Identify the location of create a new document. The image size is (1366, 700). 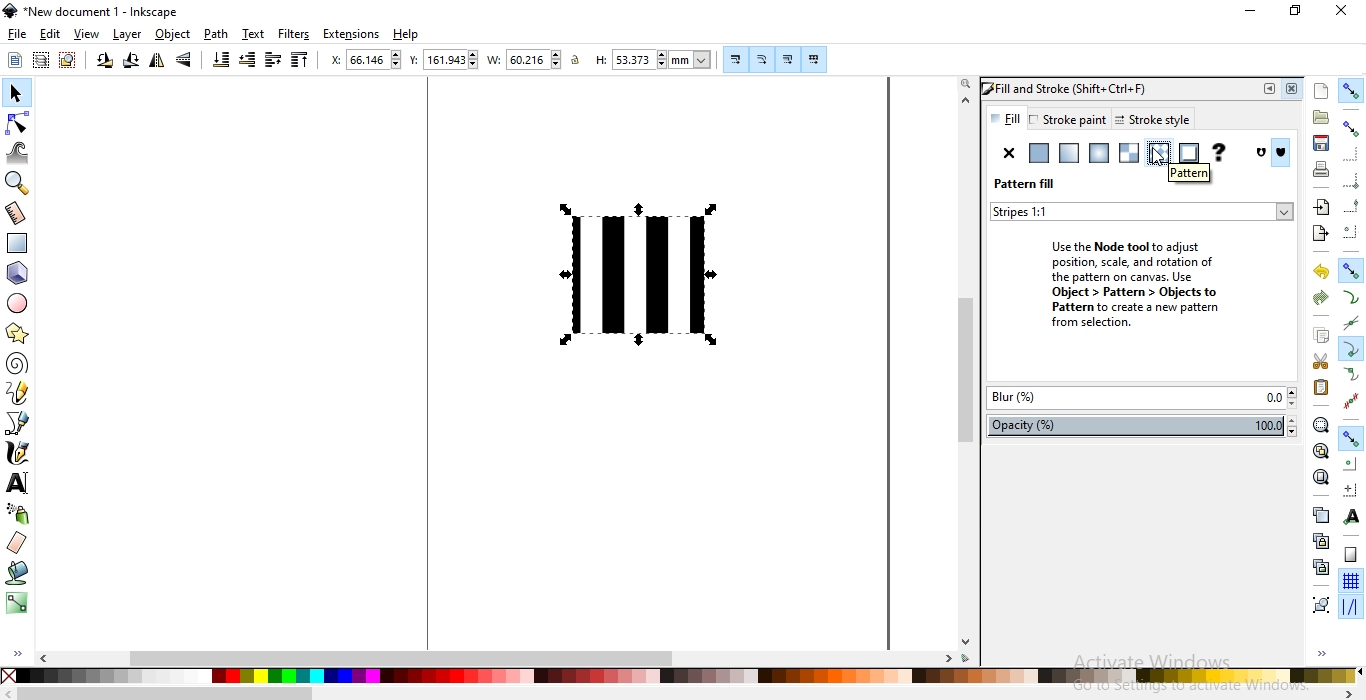
(1322, 91).